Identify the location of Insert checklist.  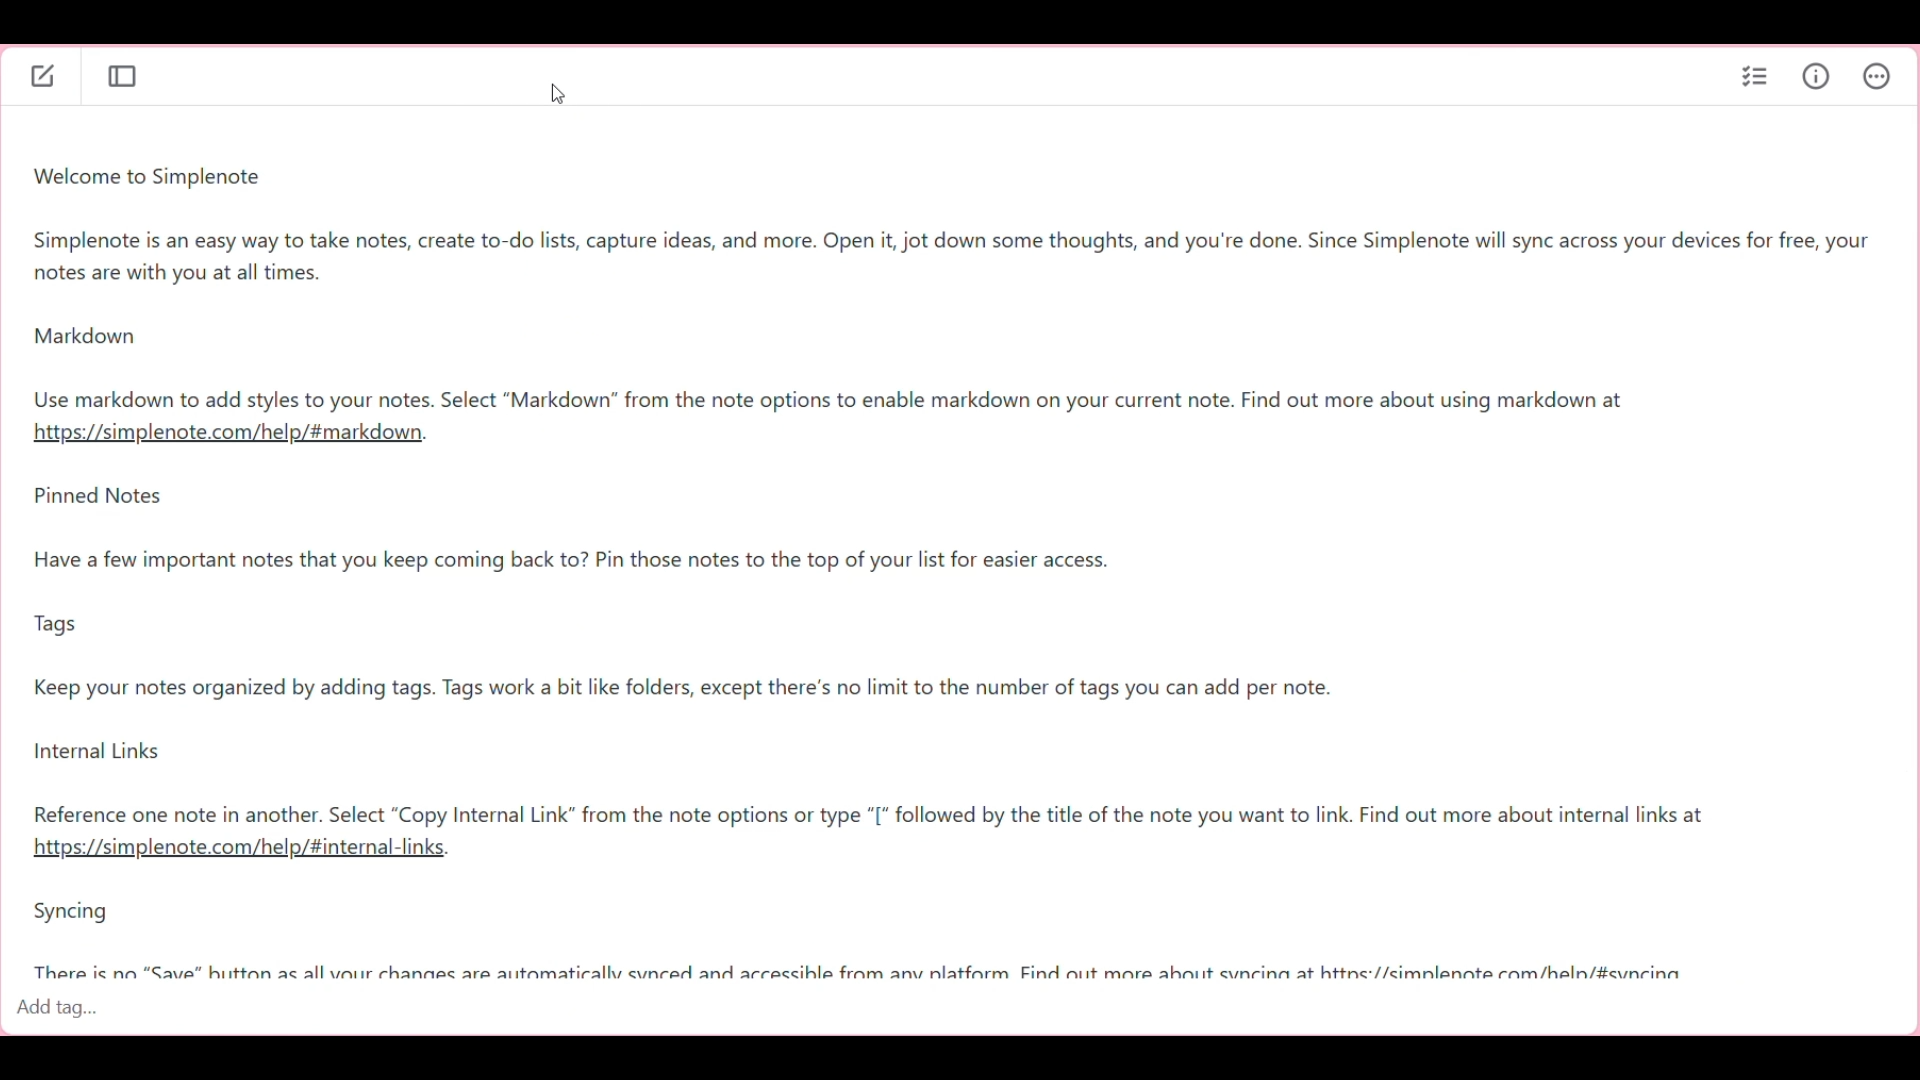
(1755, 78).